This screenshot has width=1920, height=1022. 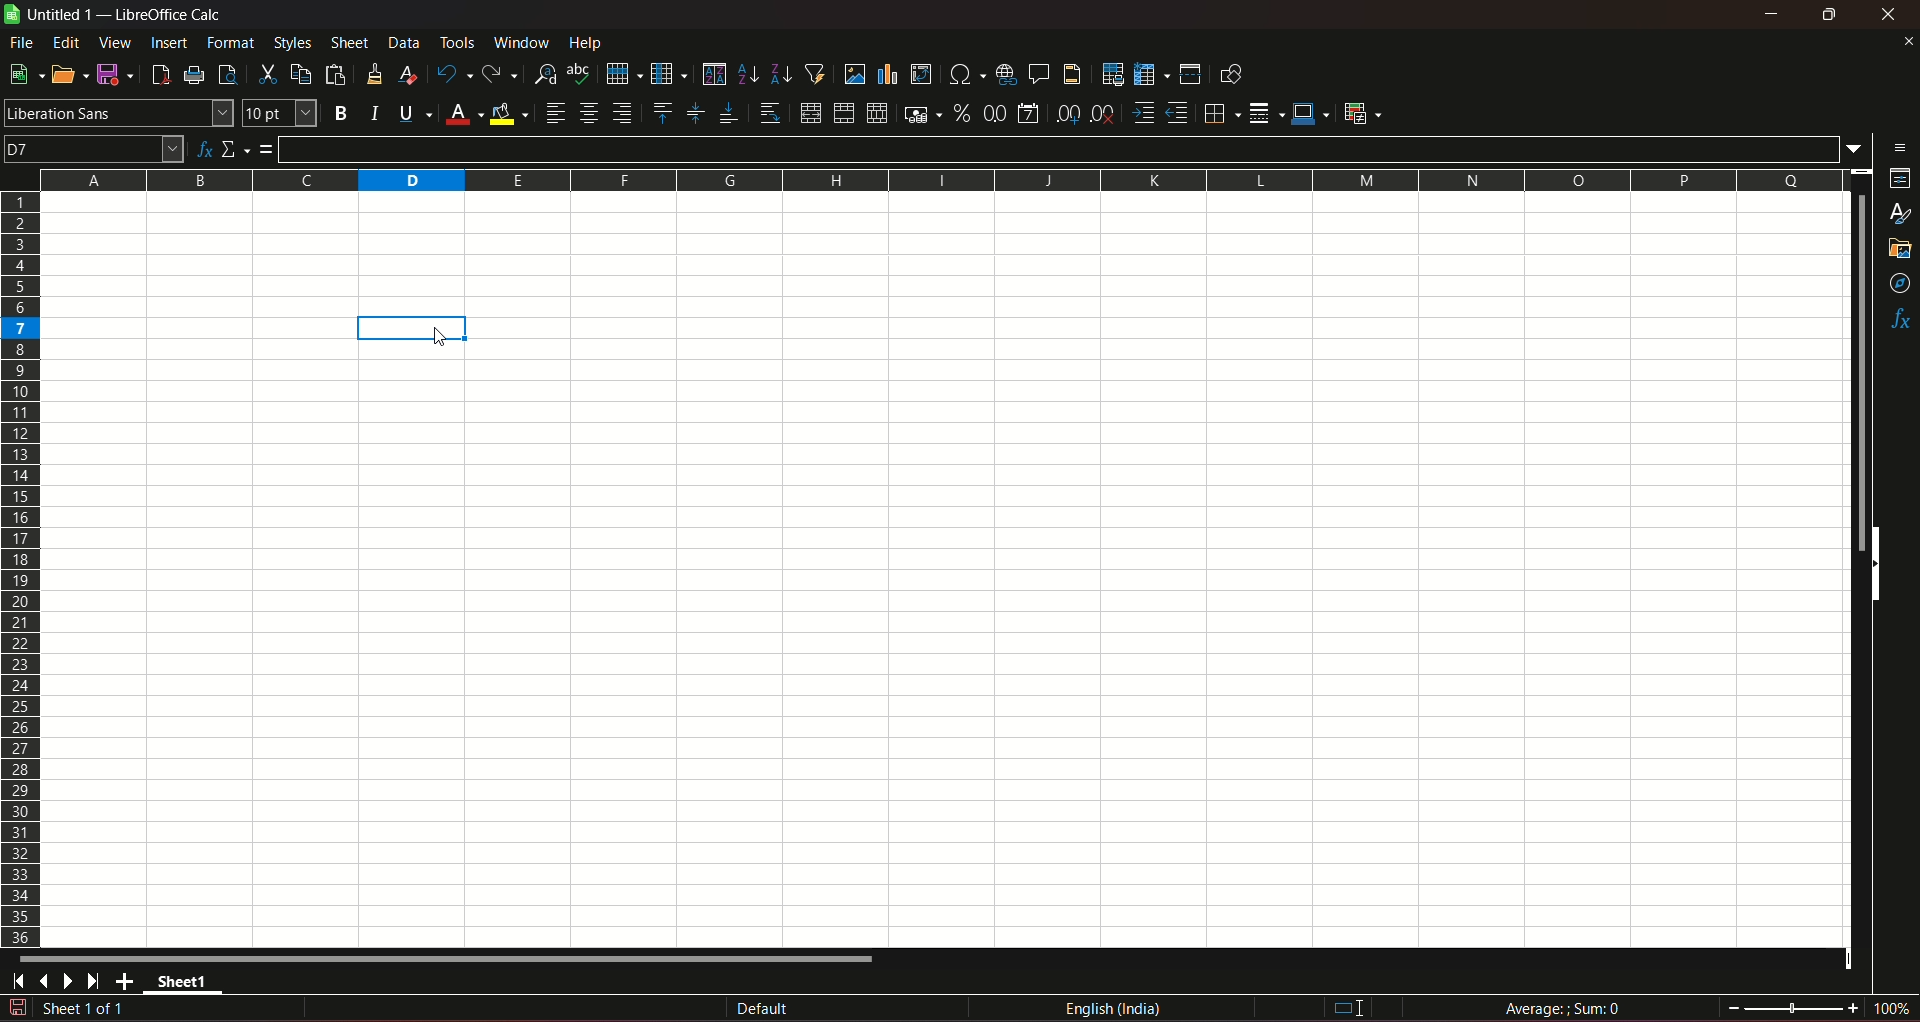 What do you see at coordinates (195, 77) in the screenshot?
I see `print` at bounding box center [195, 77].